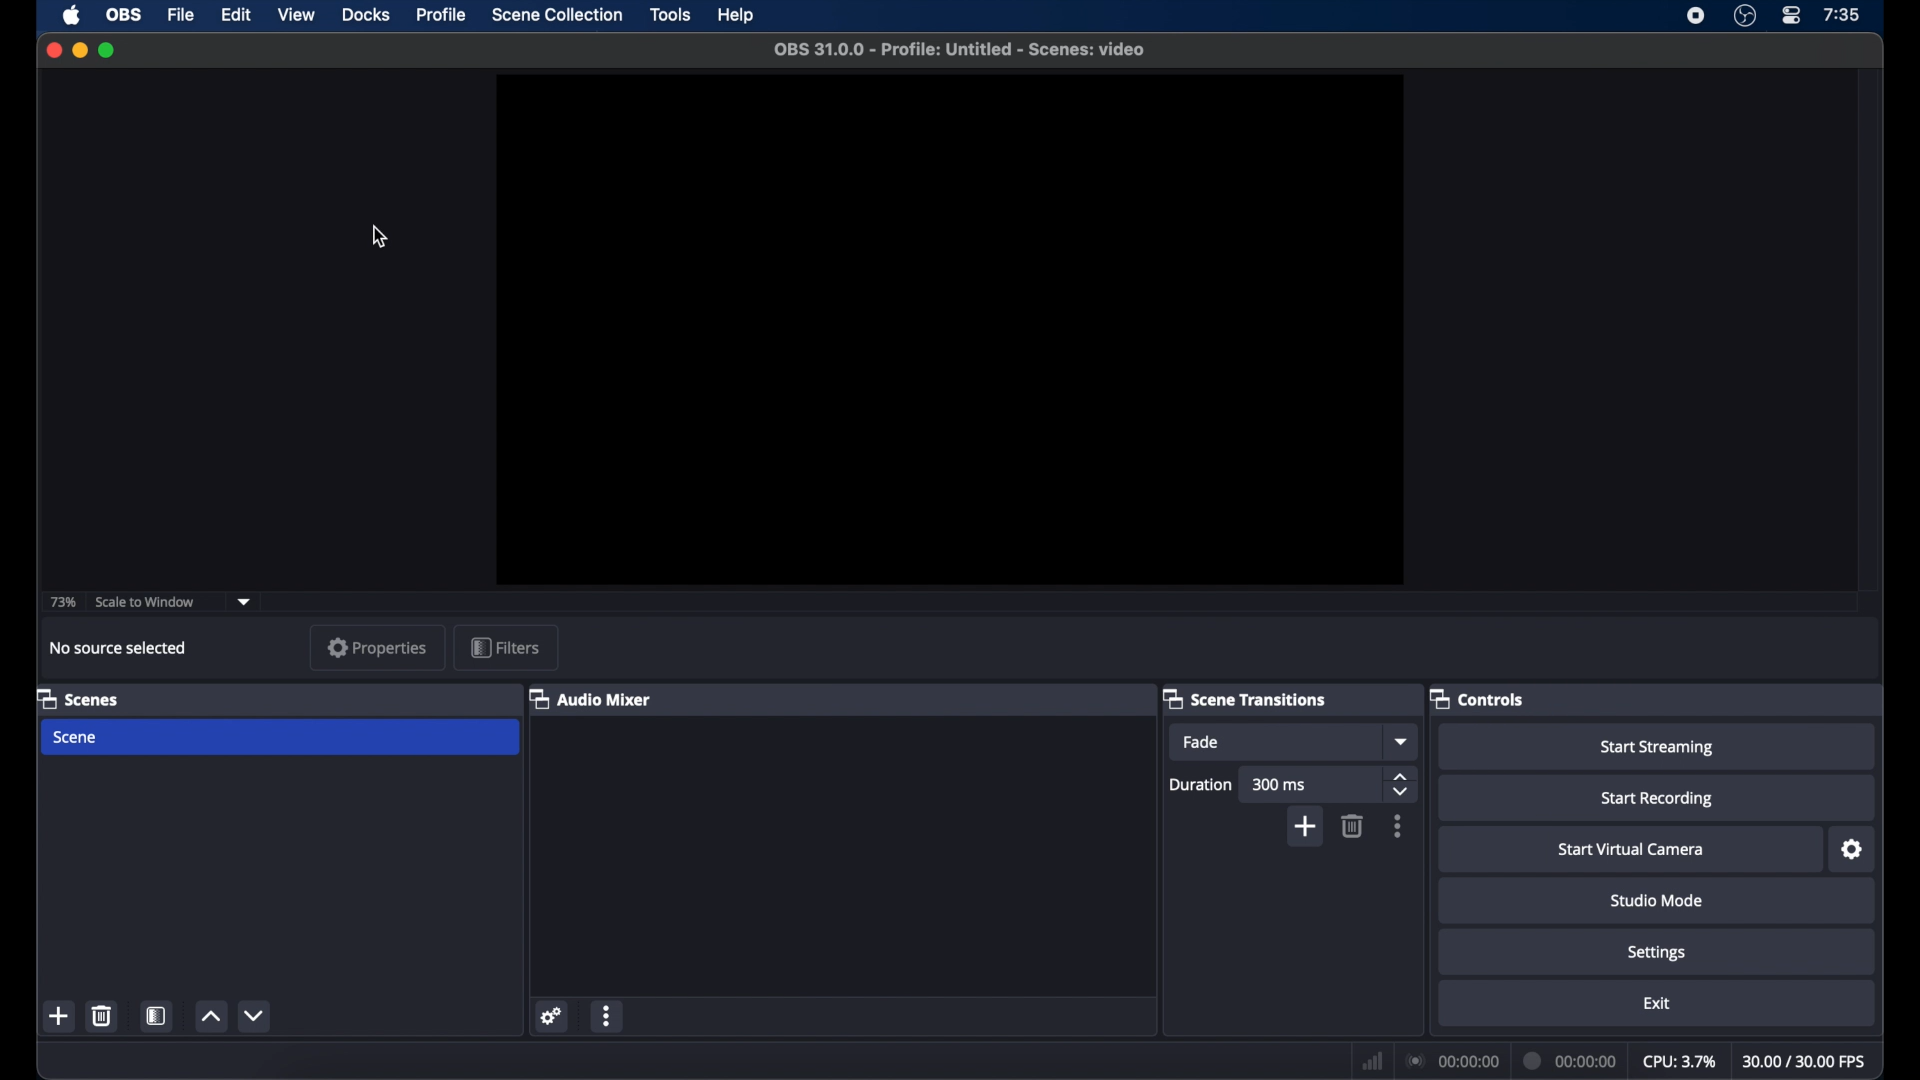 The width and height of the screenshot is (1920, 1080). Describe the element at coordinates (1372, 1061) in the screenshot. I see `network` at that location.